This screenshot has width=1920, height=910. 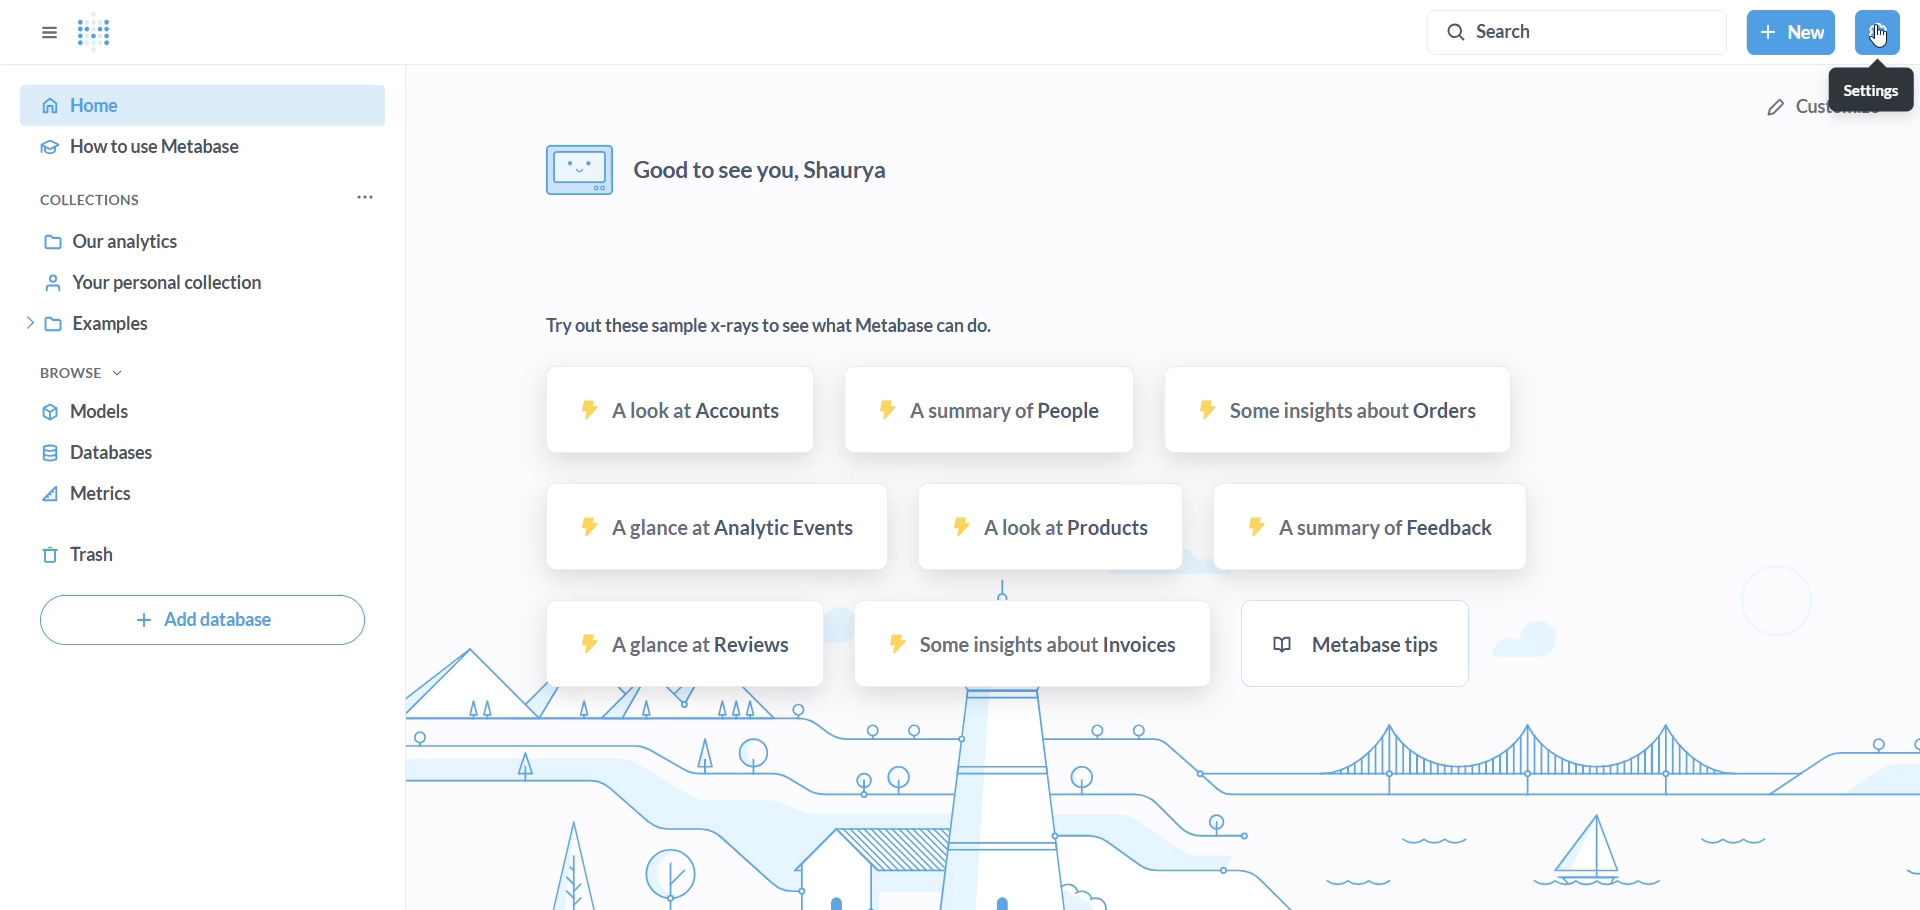 I want to click on settings button, so click(x=1868, y=90).